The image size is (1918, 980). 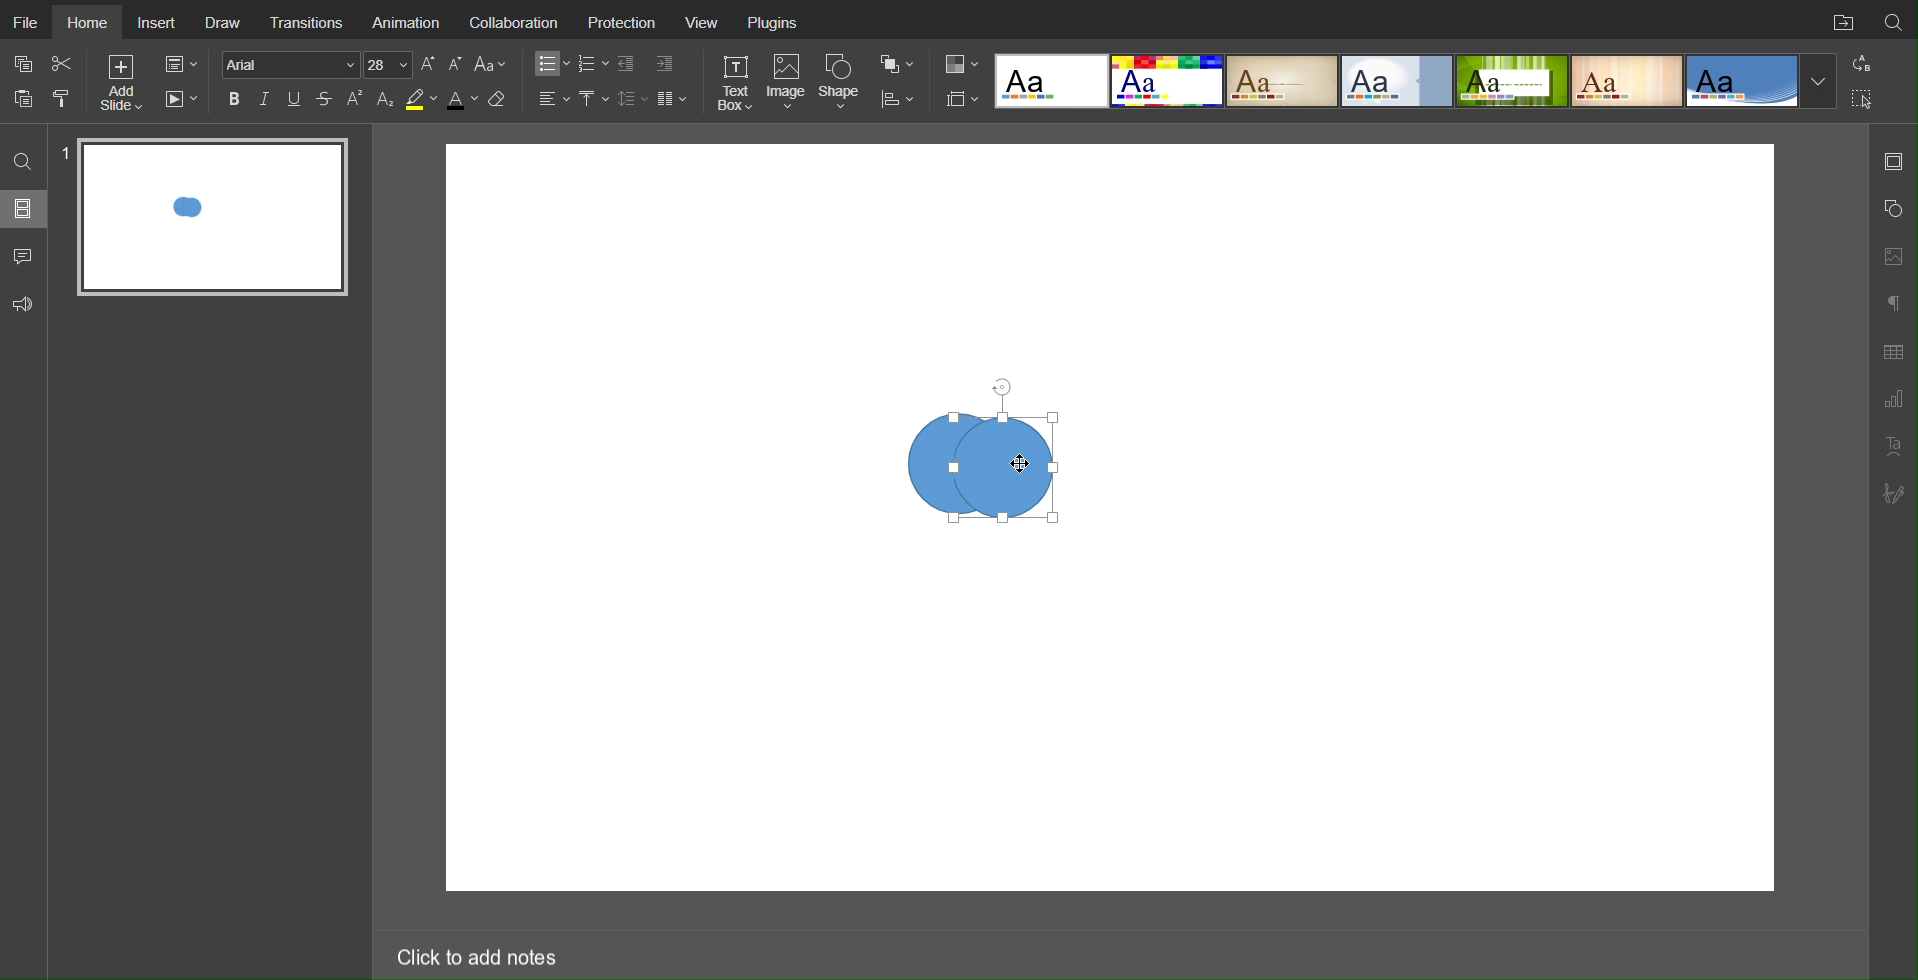 I want to click on Rotate, so click(x=1000, y=388).